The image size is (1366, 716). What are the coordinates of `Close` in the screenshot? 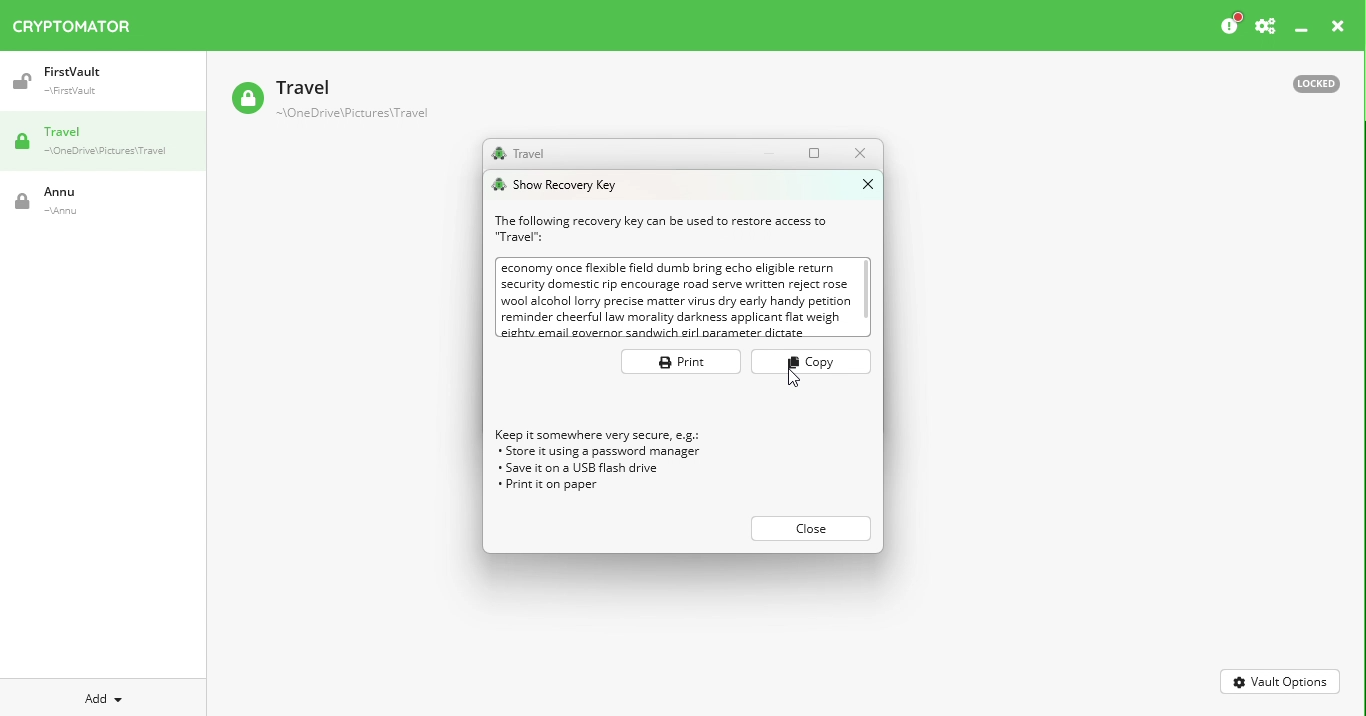 It's located at (859, 153).